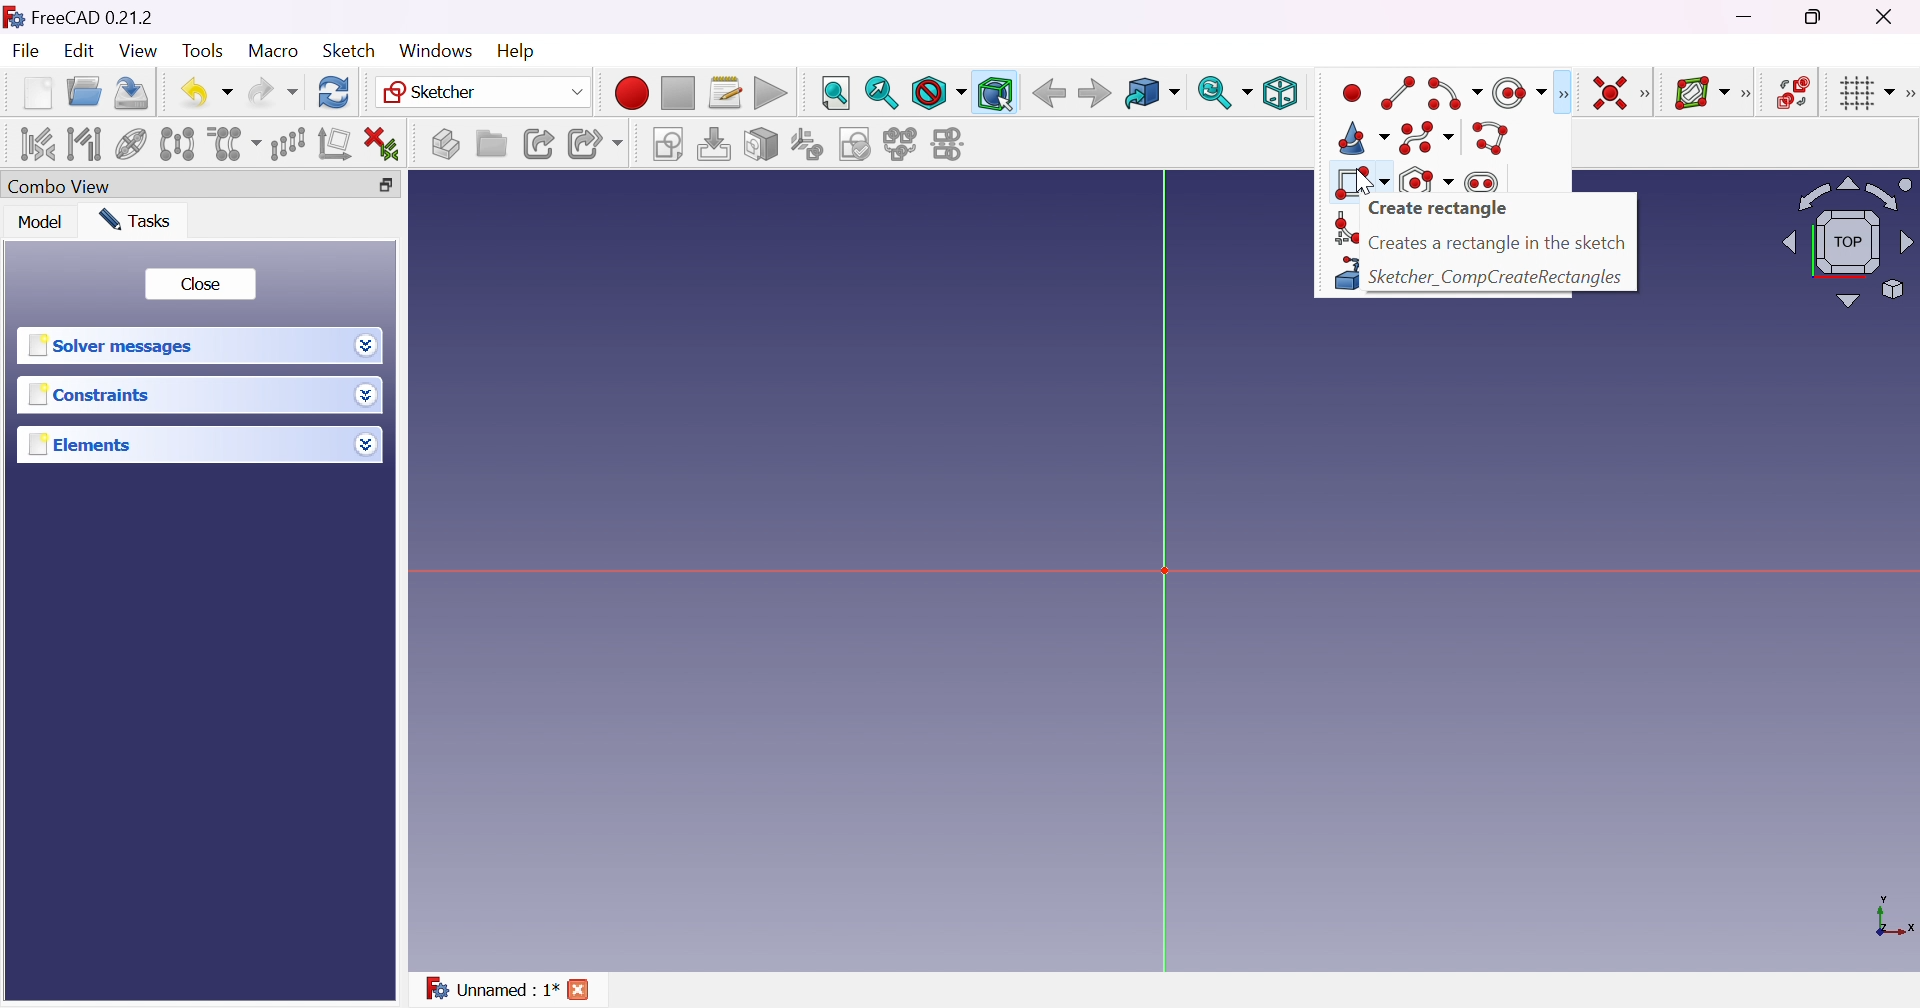 This screenshot has height=1008, width=1920. Describe the element at coordinates (80, 51) in the screenshot. I see `Edit` at that location.